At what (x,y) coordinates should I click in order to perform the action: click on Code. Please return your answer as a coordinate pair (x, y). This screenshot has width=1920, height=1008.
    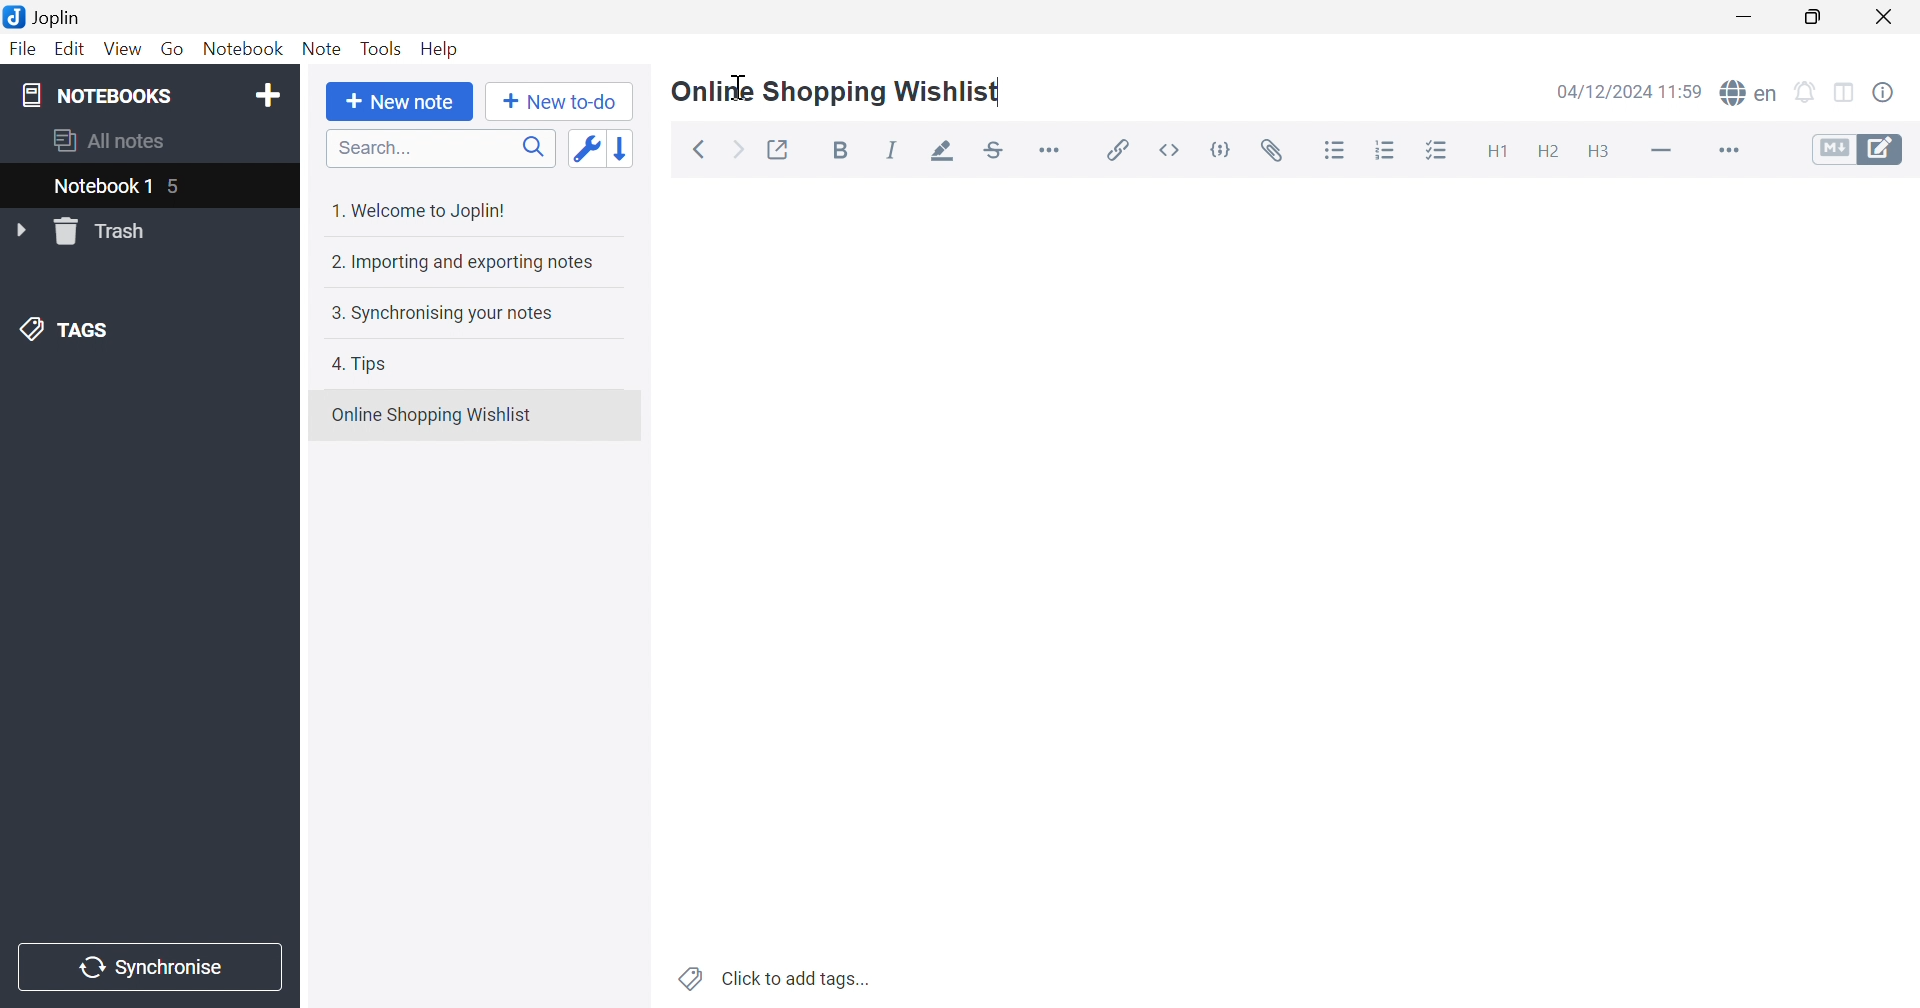
    Looking at the image, I should click on (1221, 148).